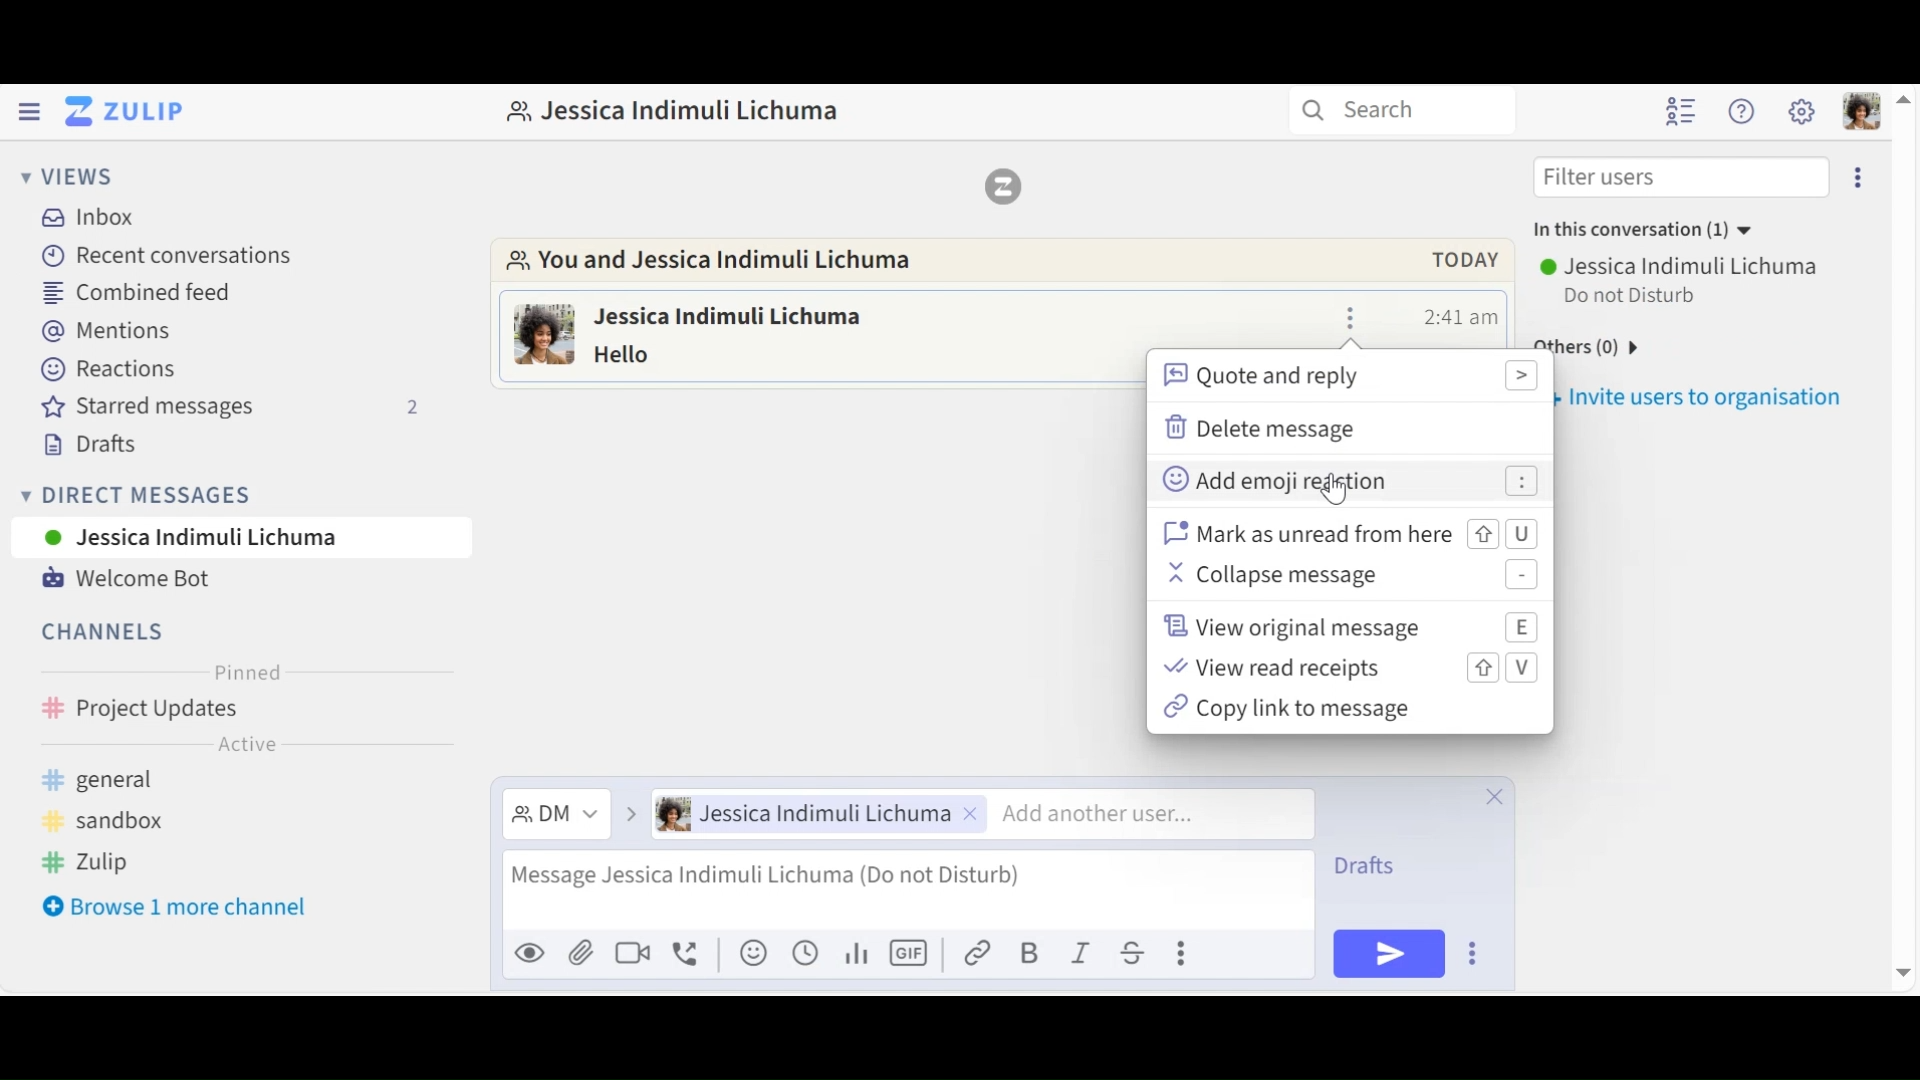 The height and width of the screenshot is (1080, 1920). I want to click on Hide Left Sidebar, so click(28, 110).